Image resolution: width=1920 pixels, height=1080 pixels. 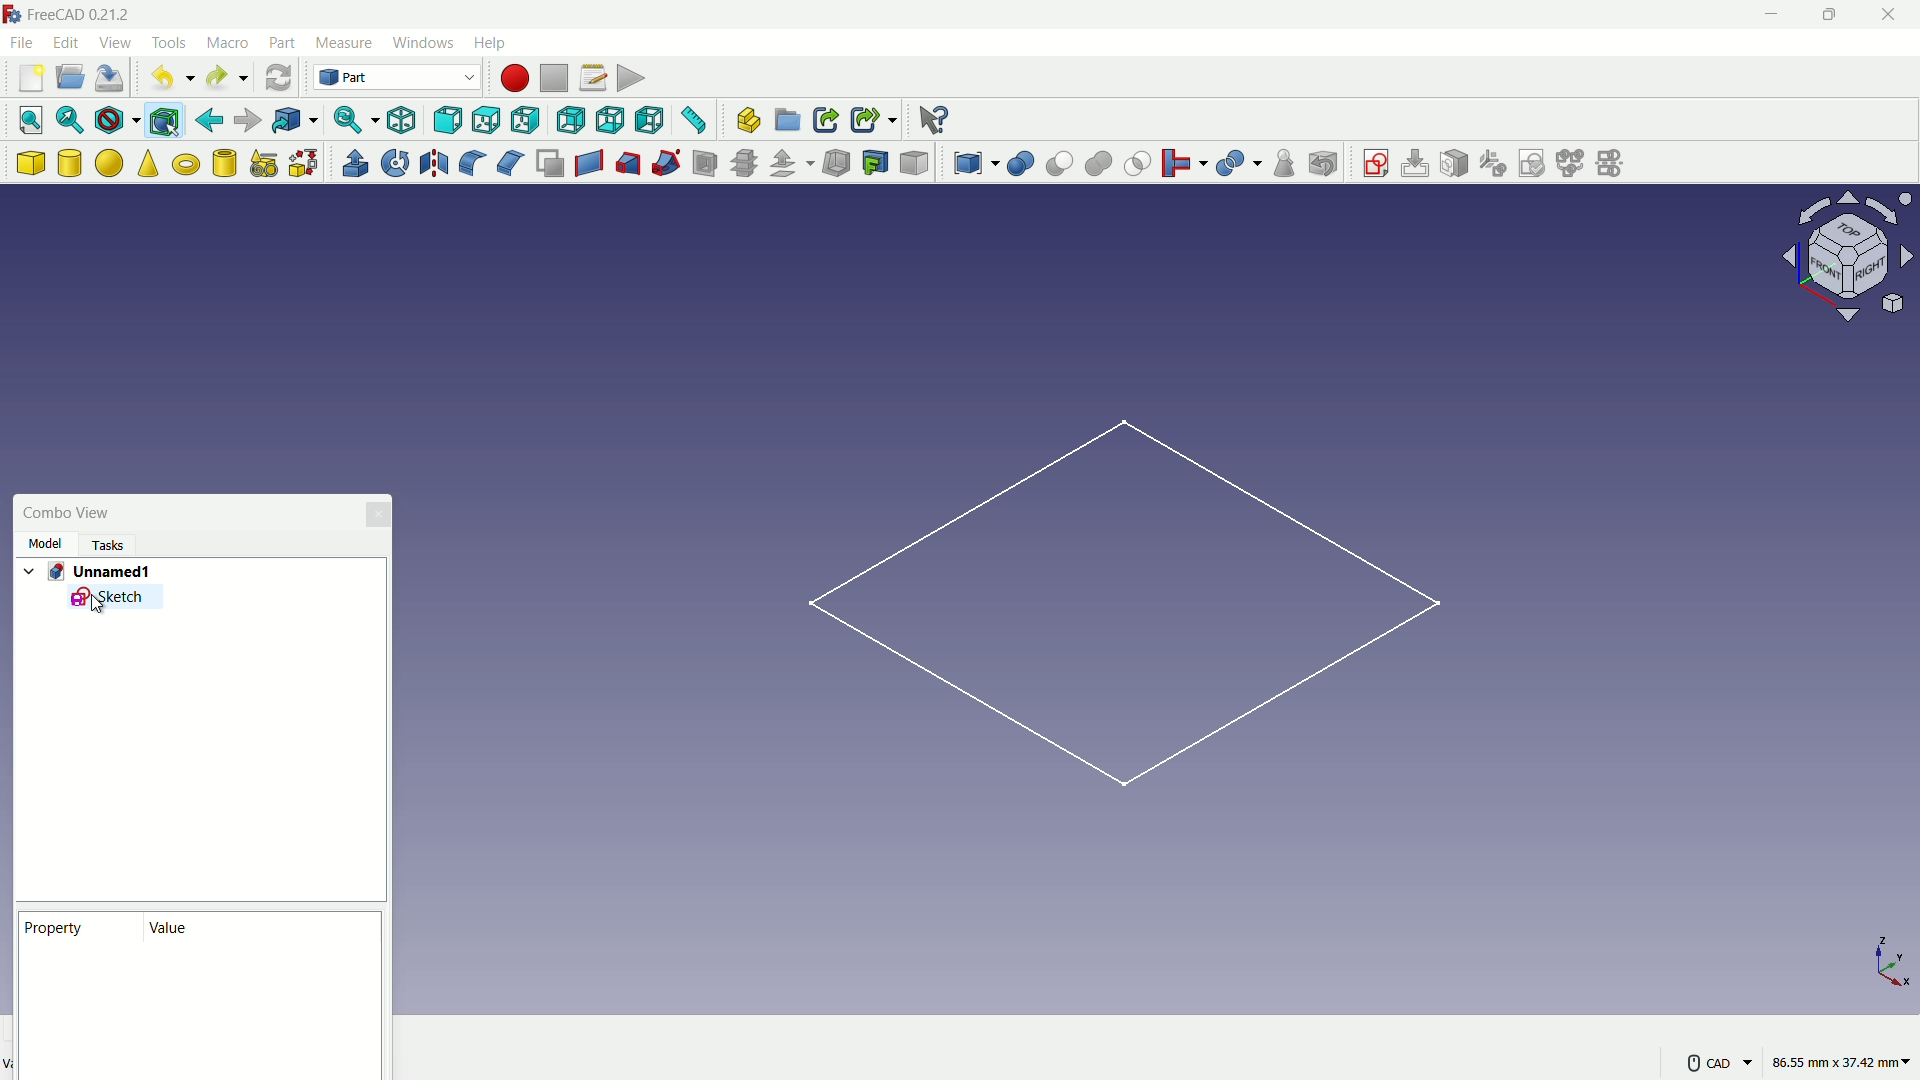 I want to click on chamfer, so click(x=510, y=163).